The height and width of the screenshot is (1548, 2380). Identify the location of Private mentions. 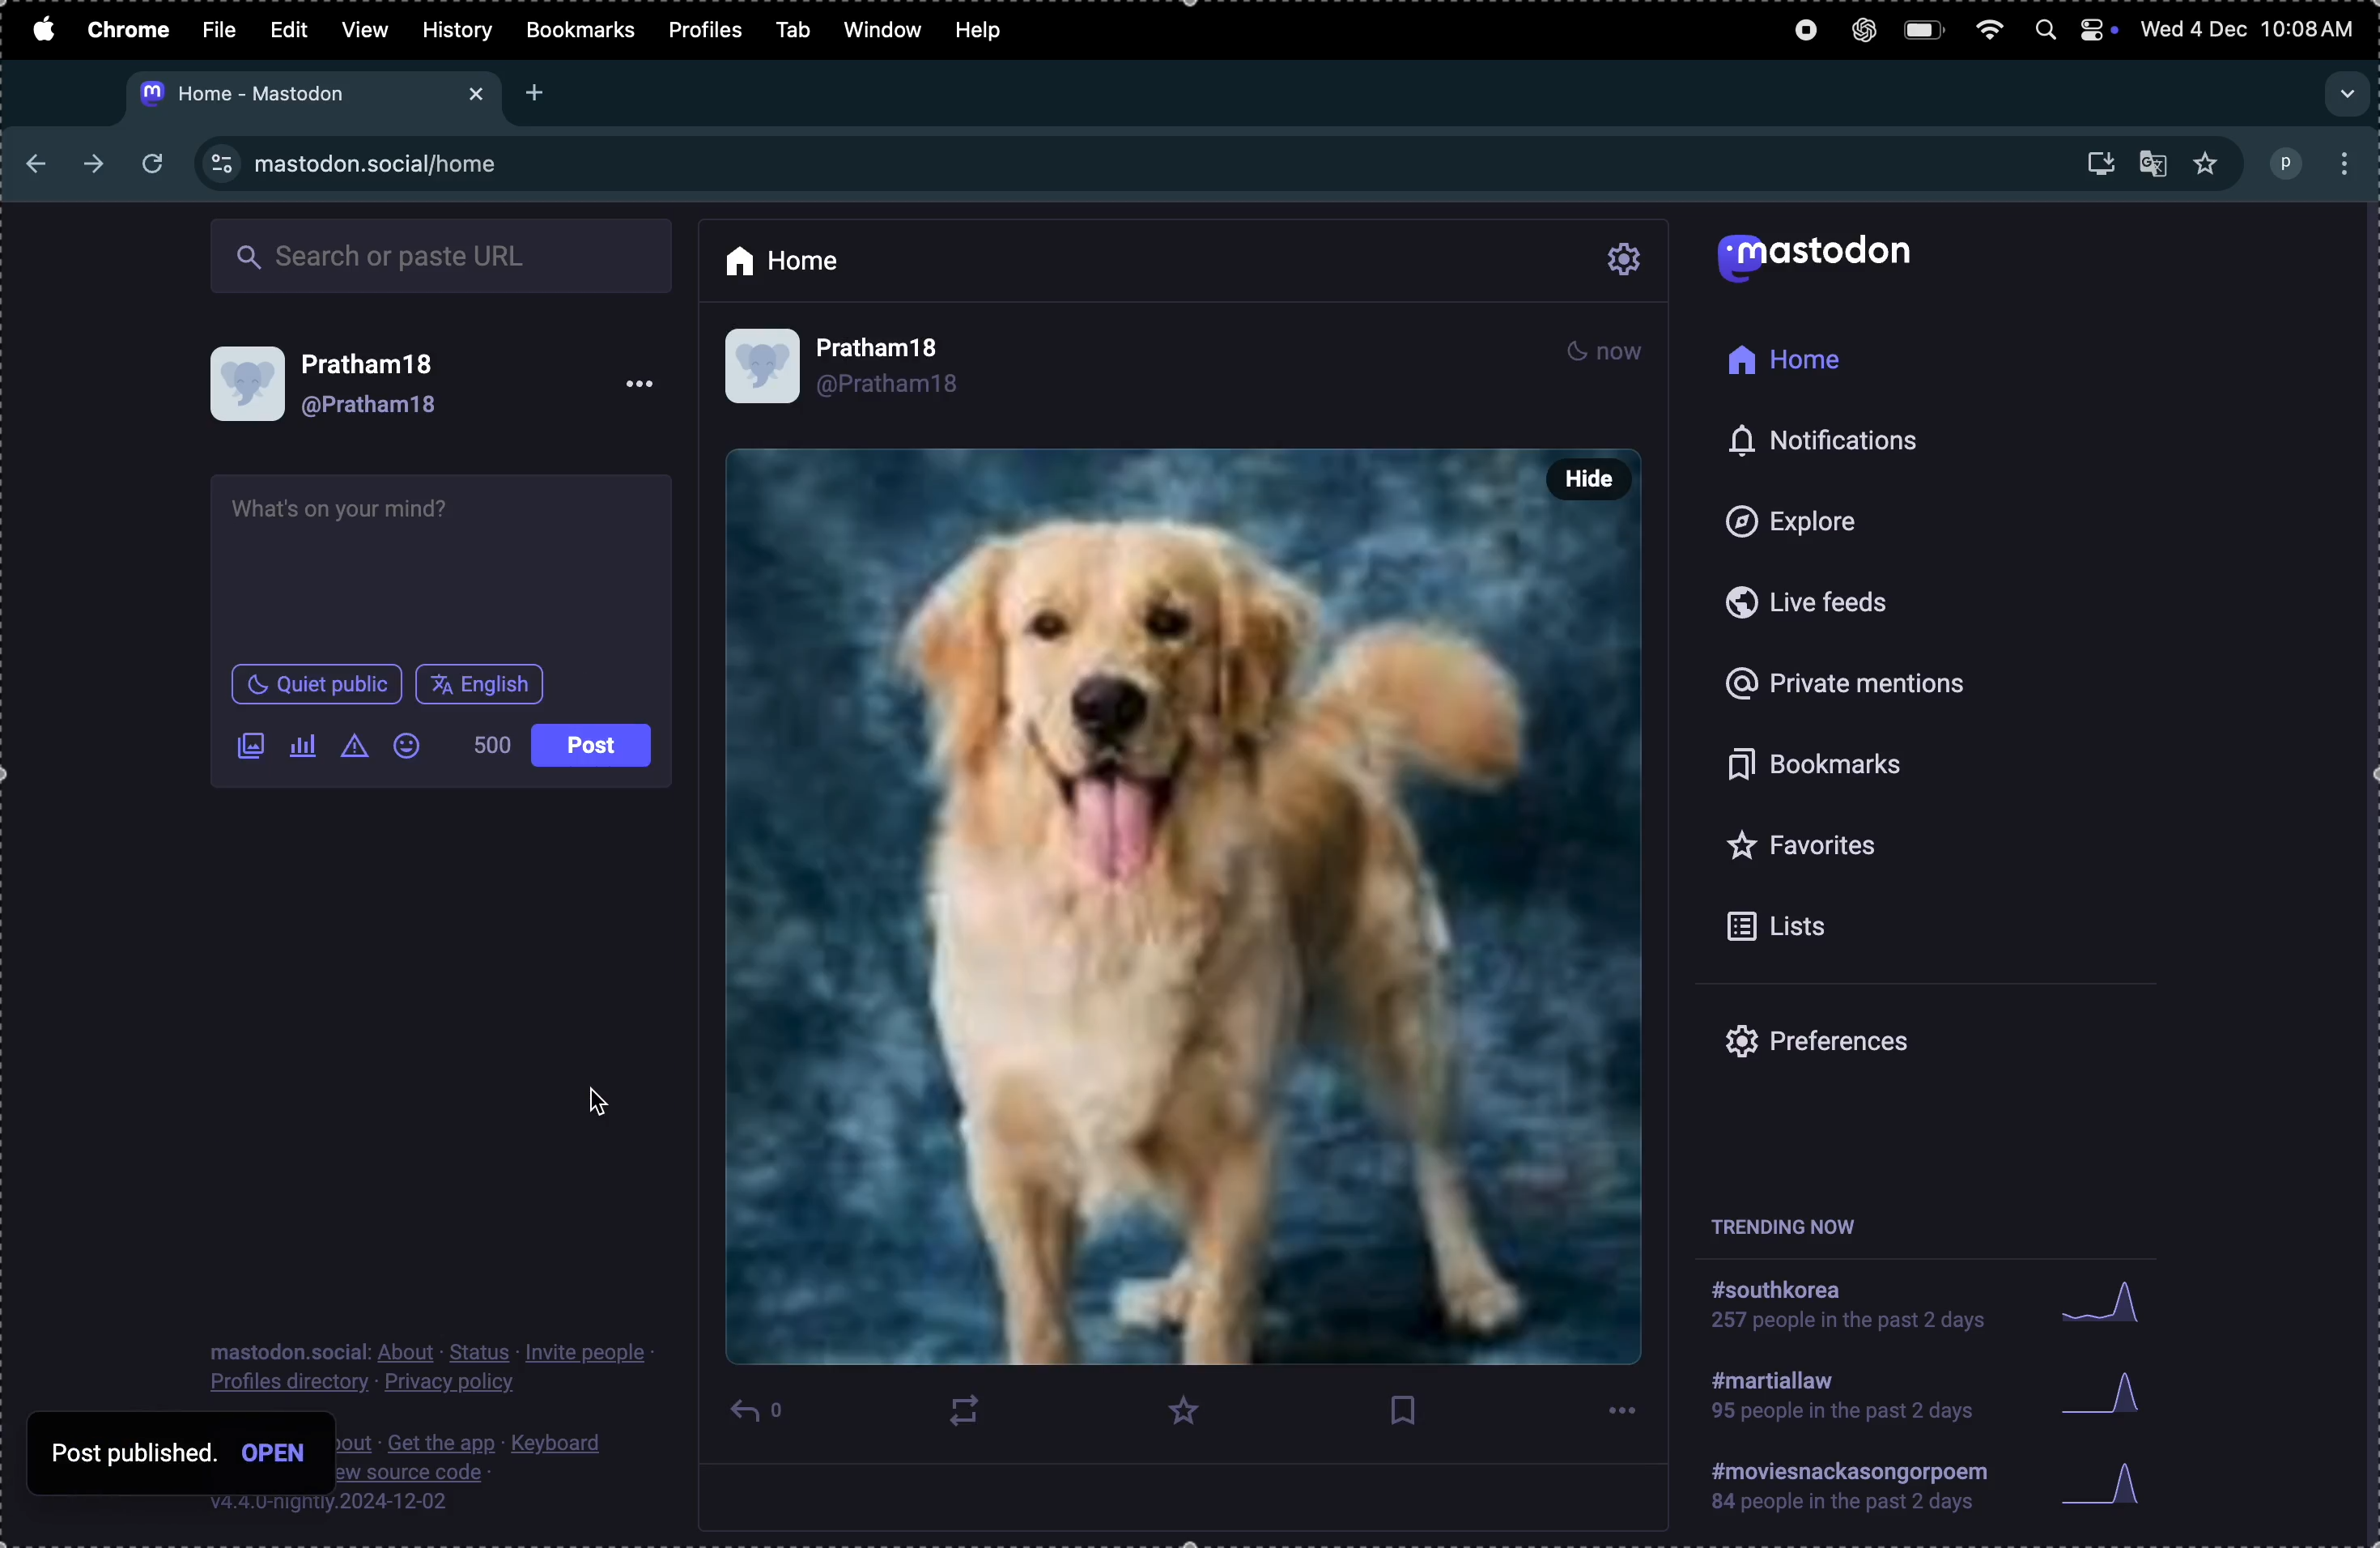
(1863, 682).